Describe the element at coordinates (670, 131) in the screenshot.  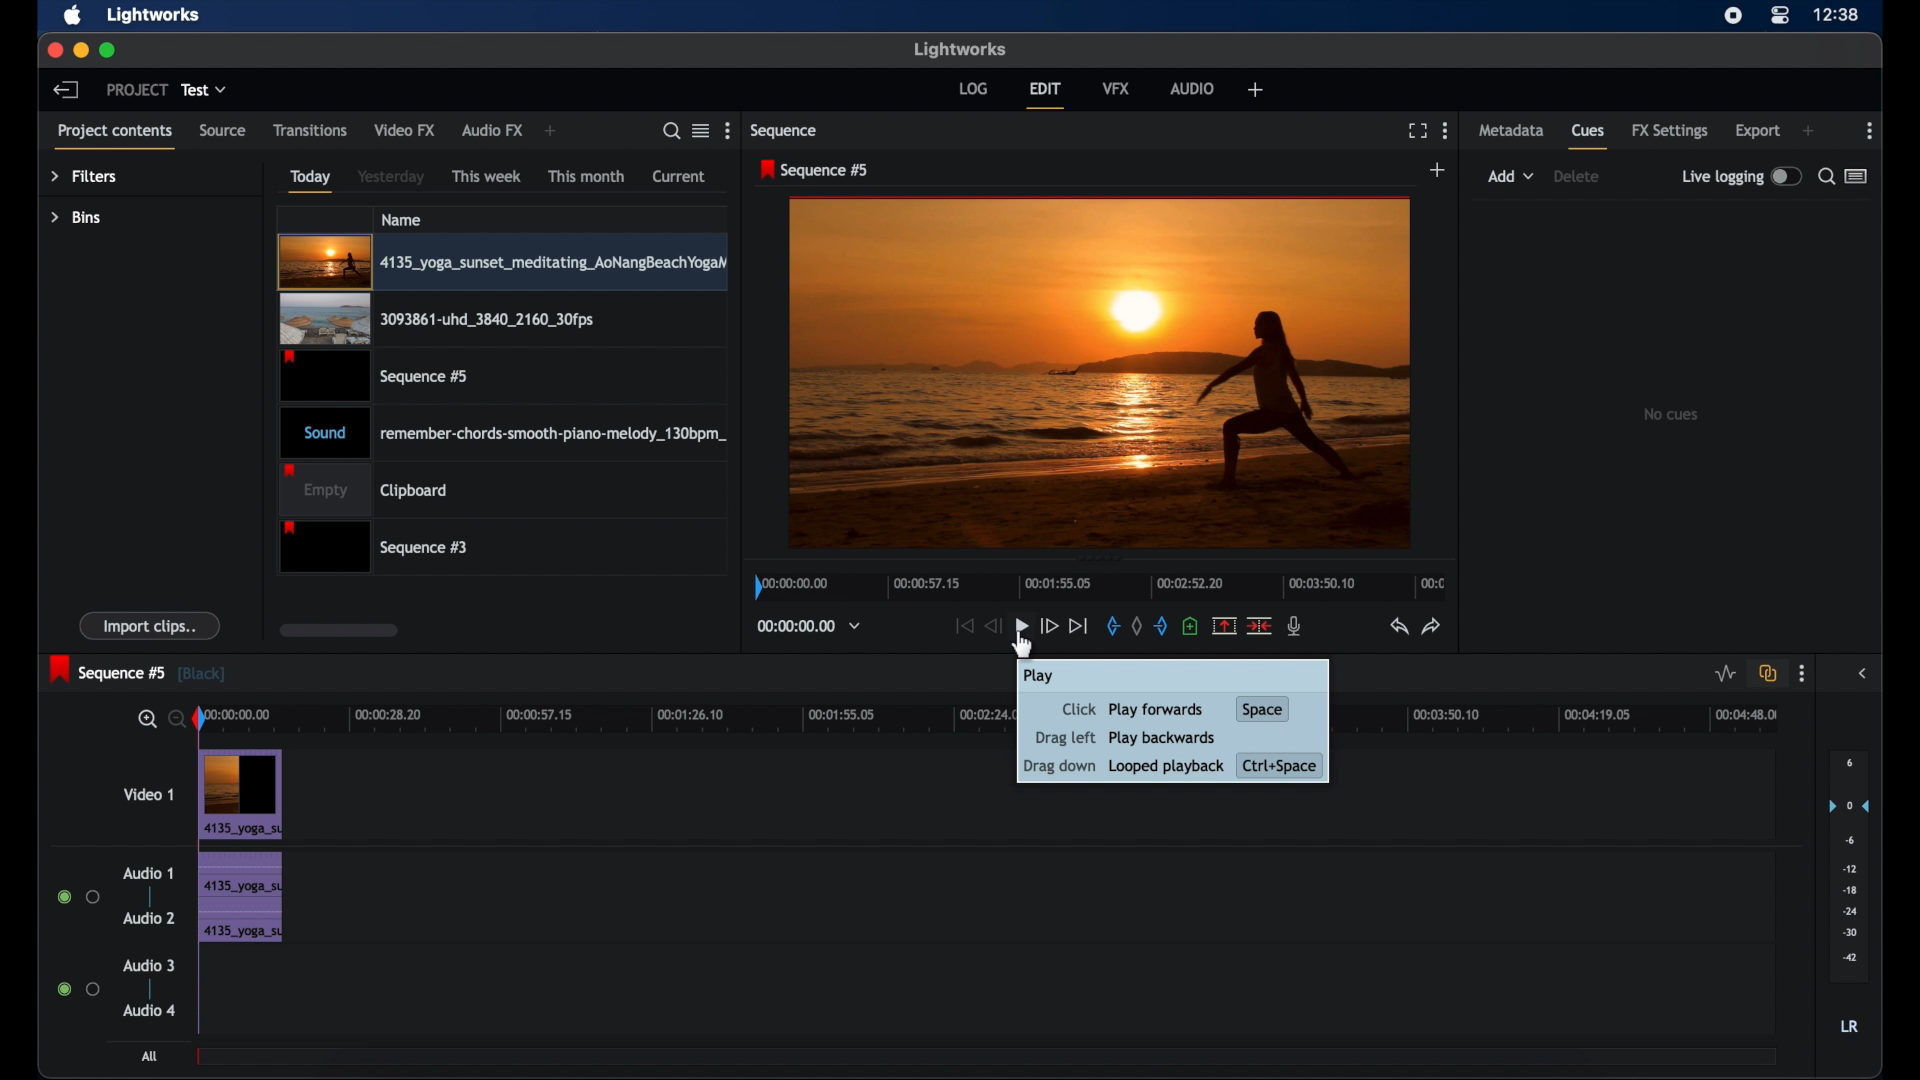
I see `search` at that location.